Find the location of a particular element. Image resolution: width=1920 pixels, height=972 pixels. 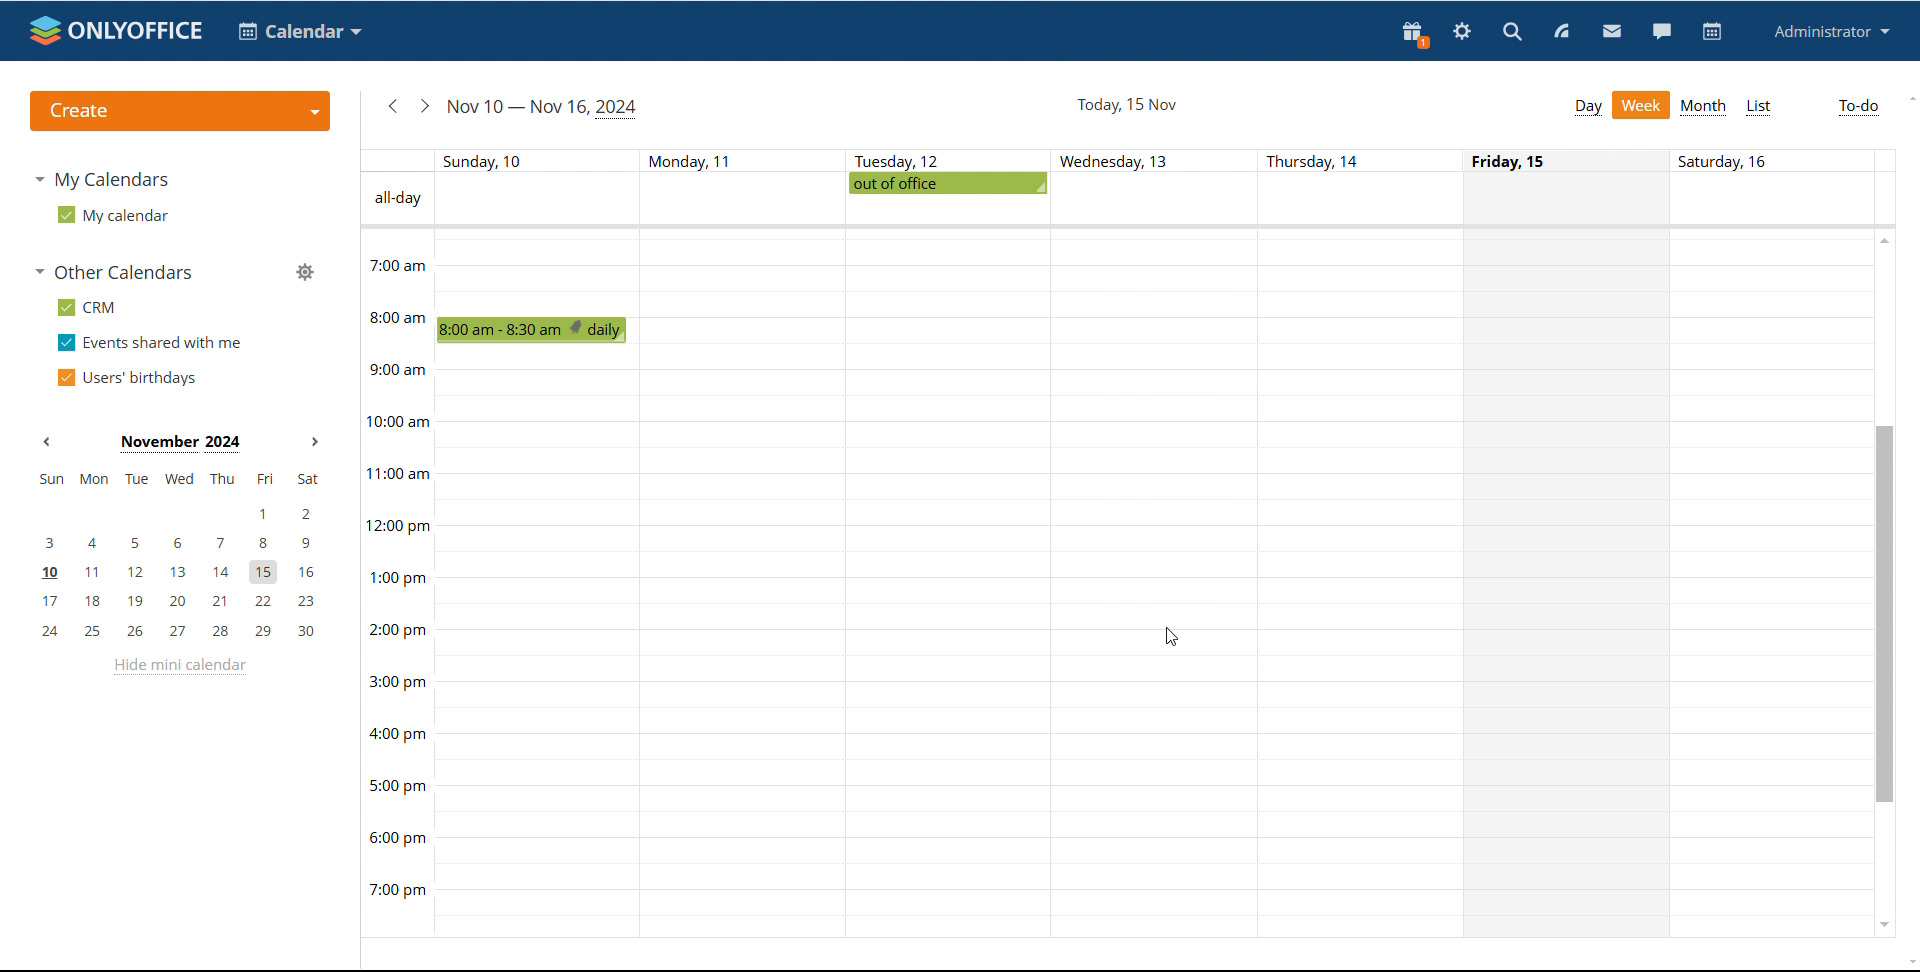

present is located at coordinates (1415, 35).